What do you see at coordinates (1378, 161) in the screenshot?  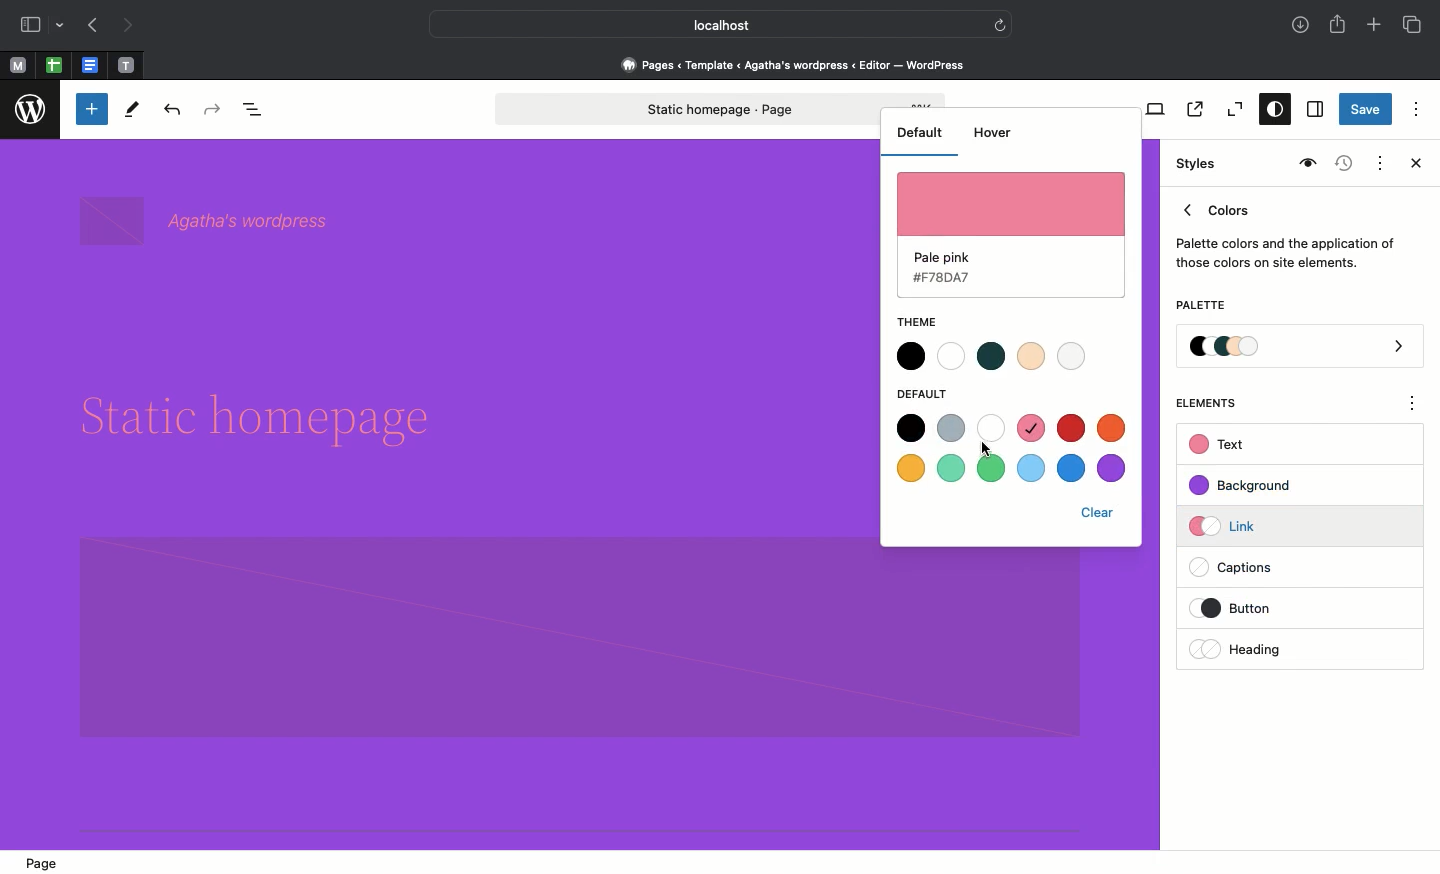 I see `Actions` at bounding box center [1378, 161].